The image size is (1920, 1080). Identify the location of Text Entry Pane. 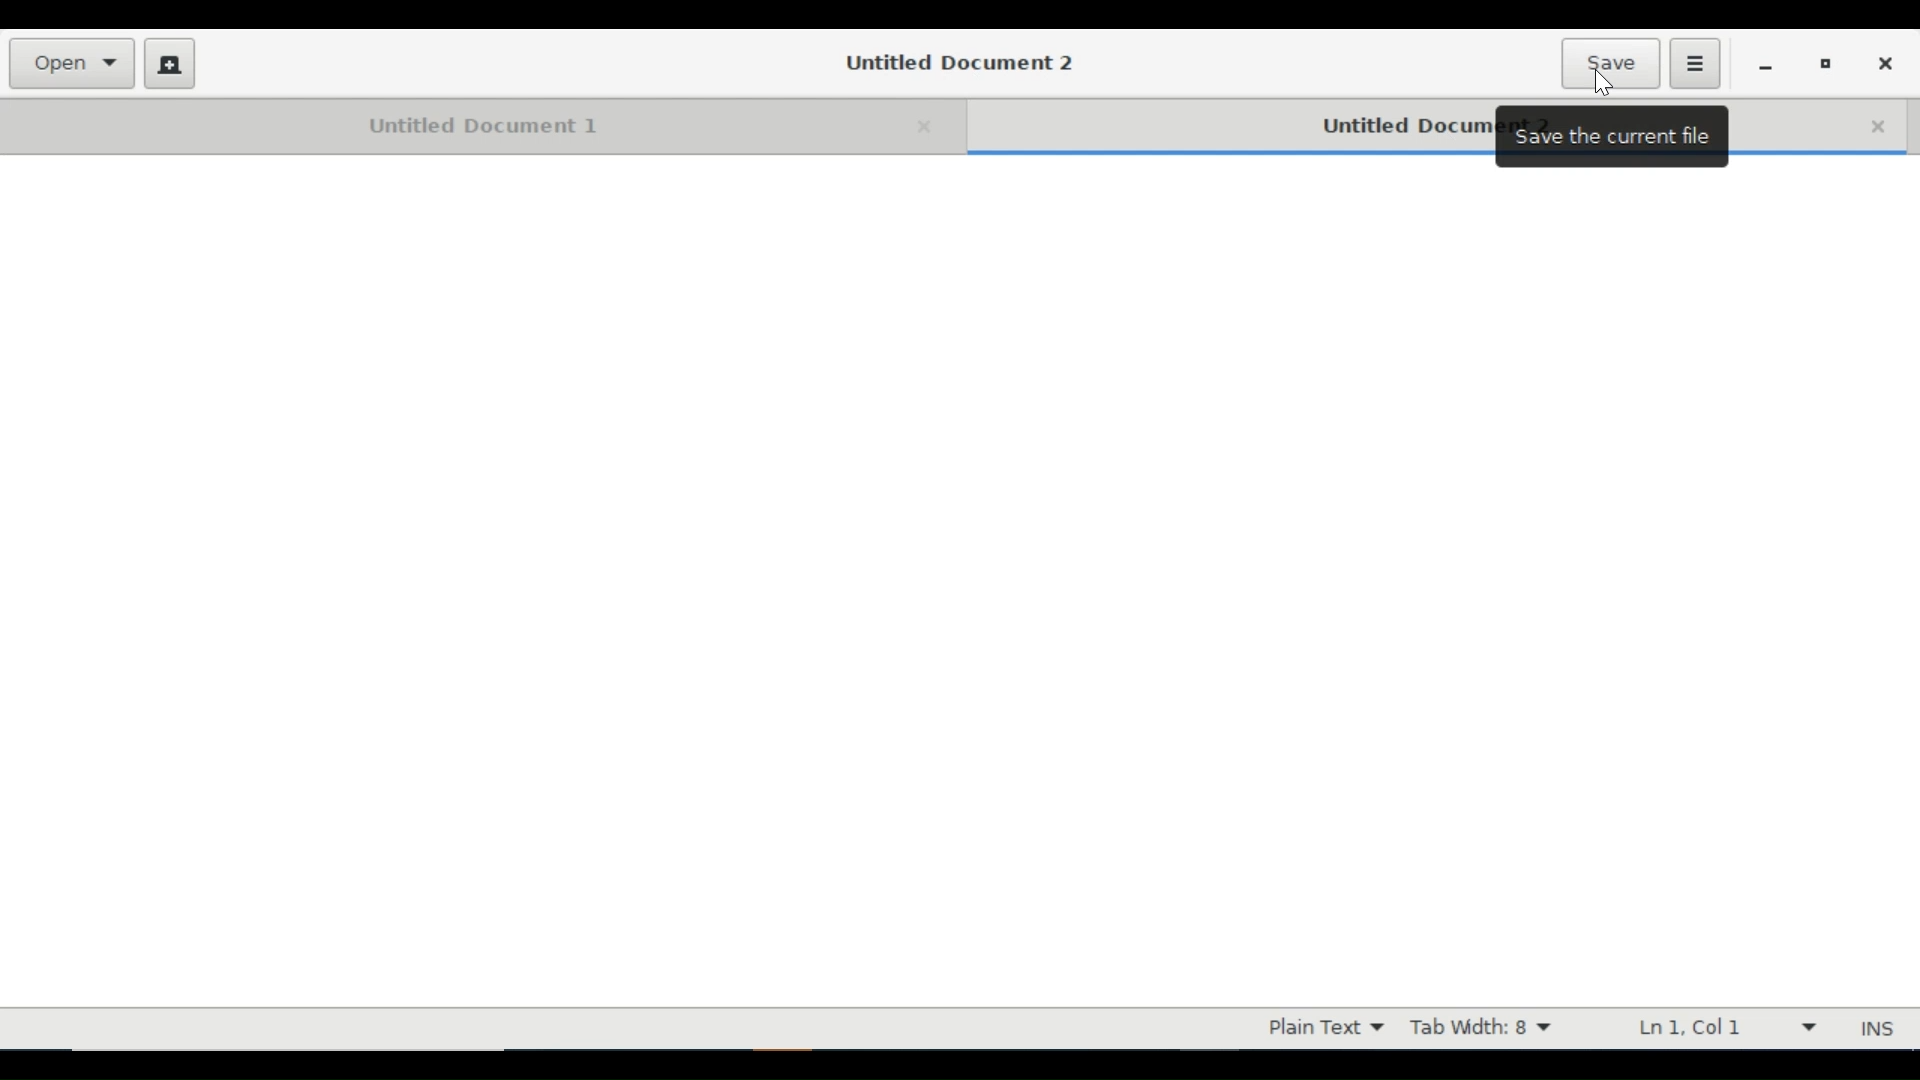
(958, 586).